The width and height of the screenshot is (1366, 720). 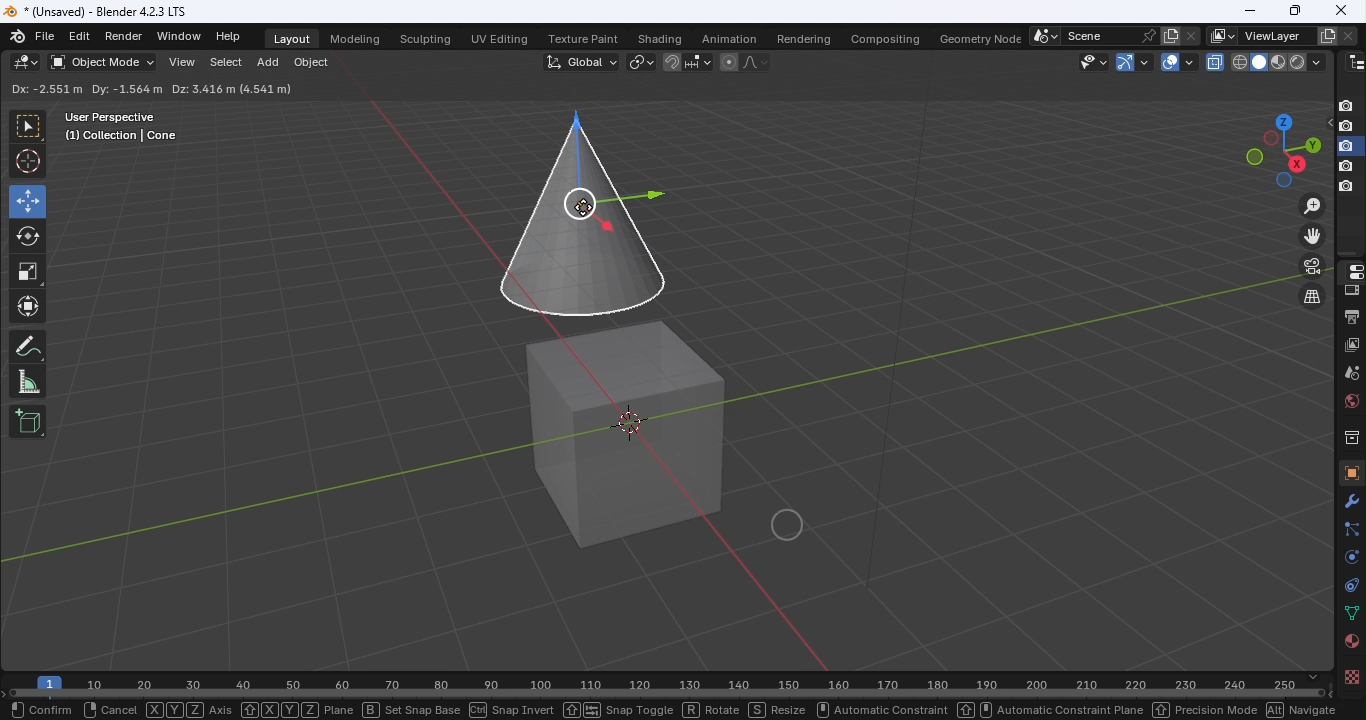 I want to click on disable in renders, so click(x=1346, y=127).